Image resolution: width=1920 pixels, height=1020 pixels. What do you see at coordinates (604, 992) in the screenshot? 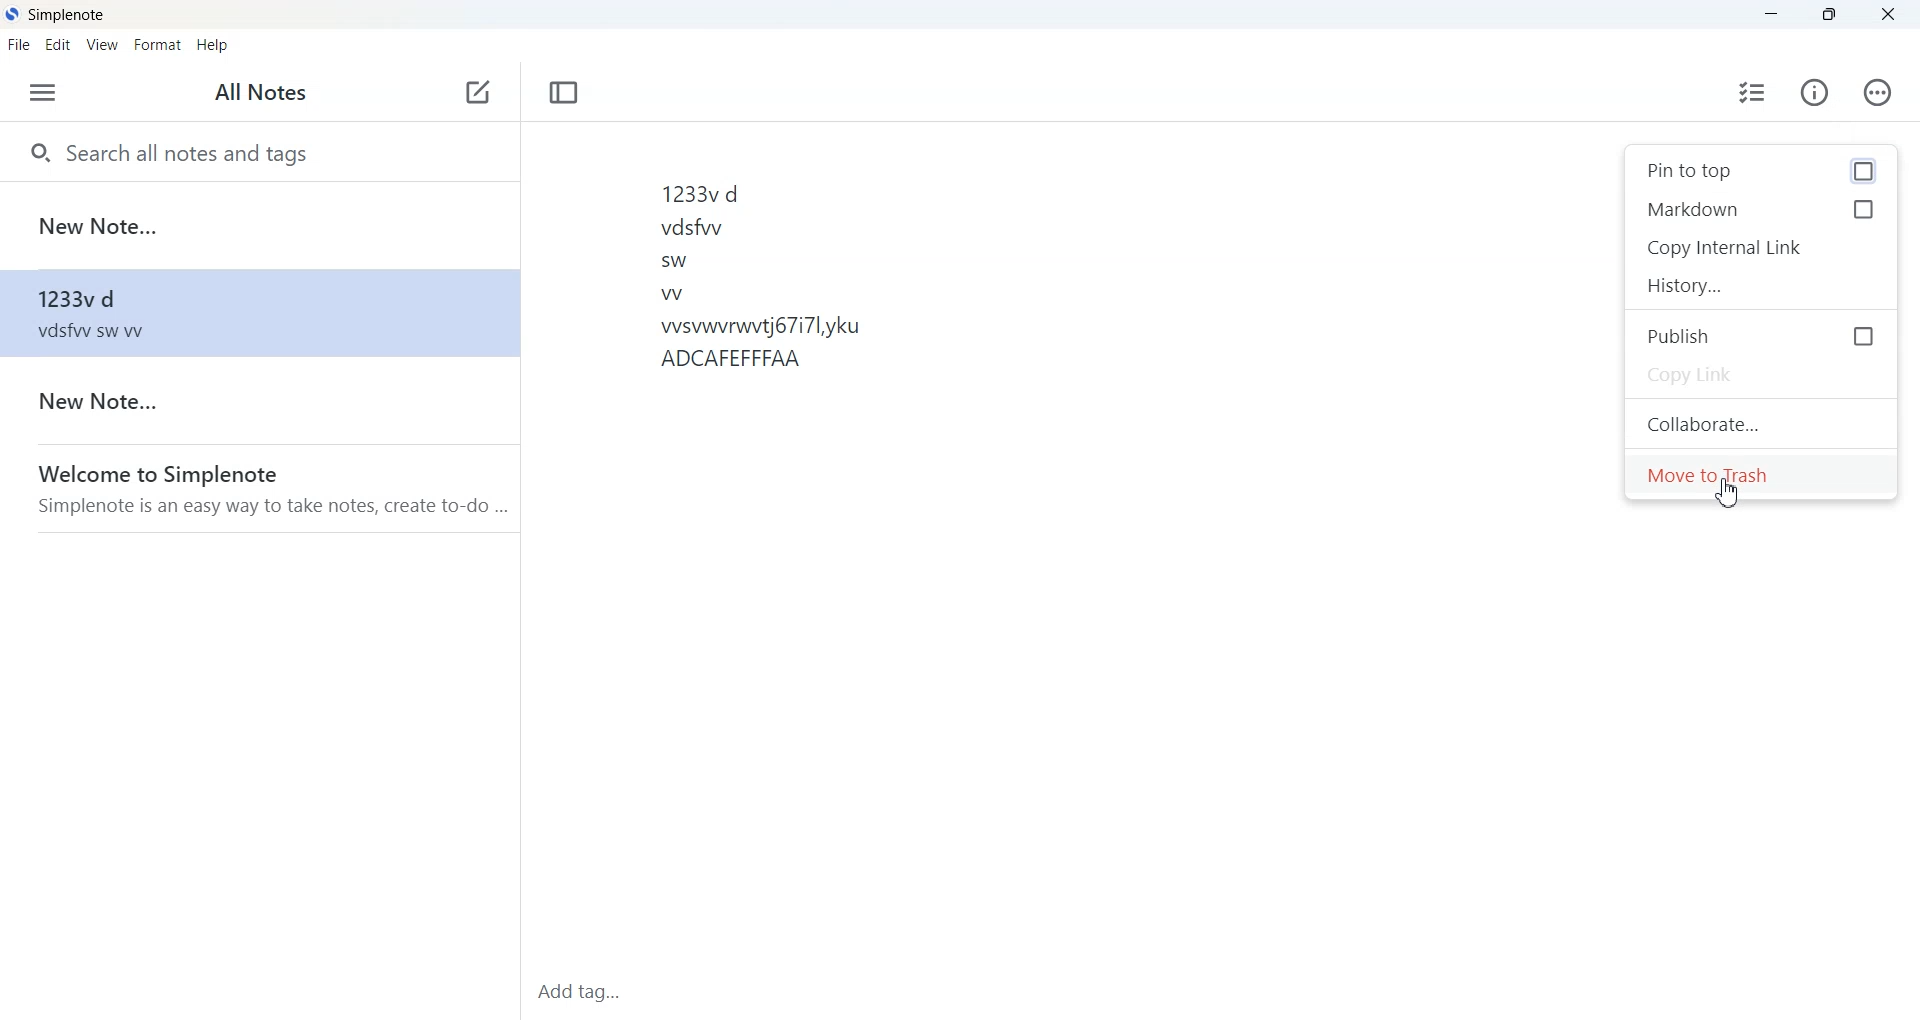
I see `Add tag` at bounding box center [604, 992].